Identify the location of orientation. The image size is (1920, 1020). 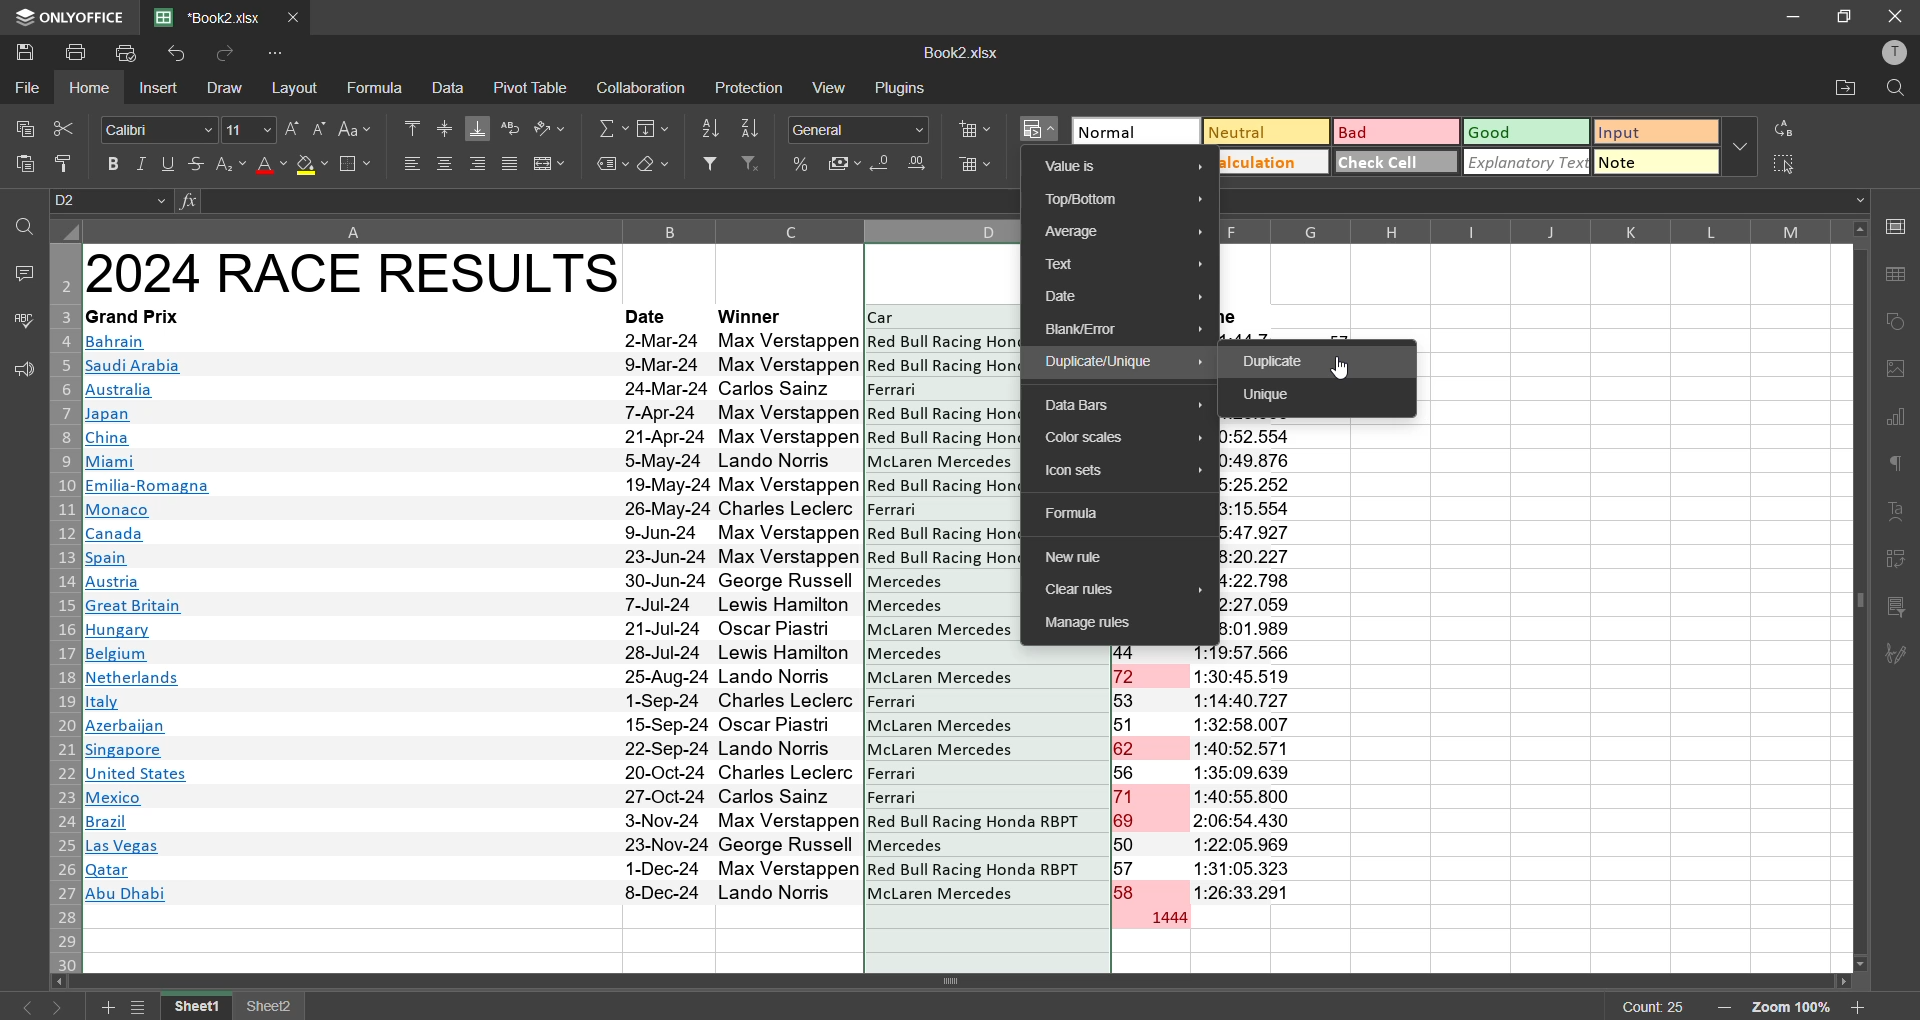
(548, 128).